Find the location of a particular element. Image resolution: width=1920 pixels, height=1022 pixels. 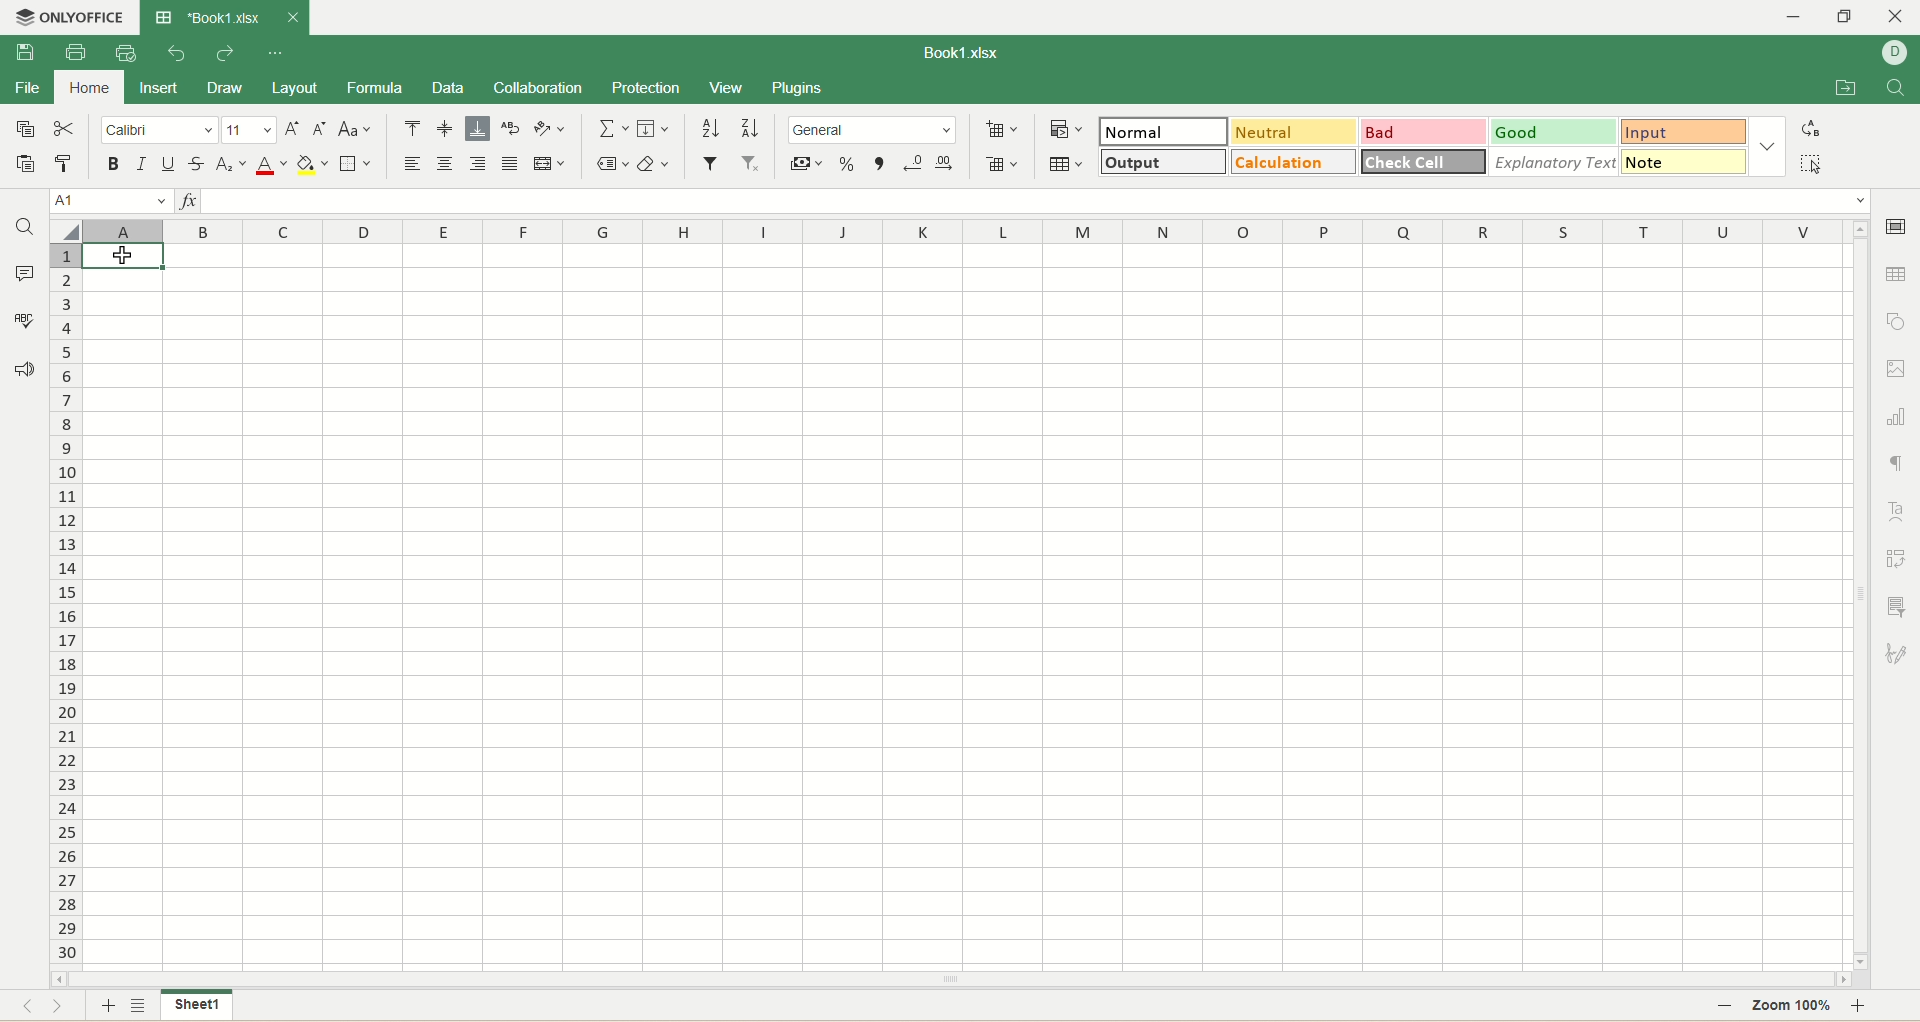

quick settings is located at coordinates (275, 56).